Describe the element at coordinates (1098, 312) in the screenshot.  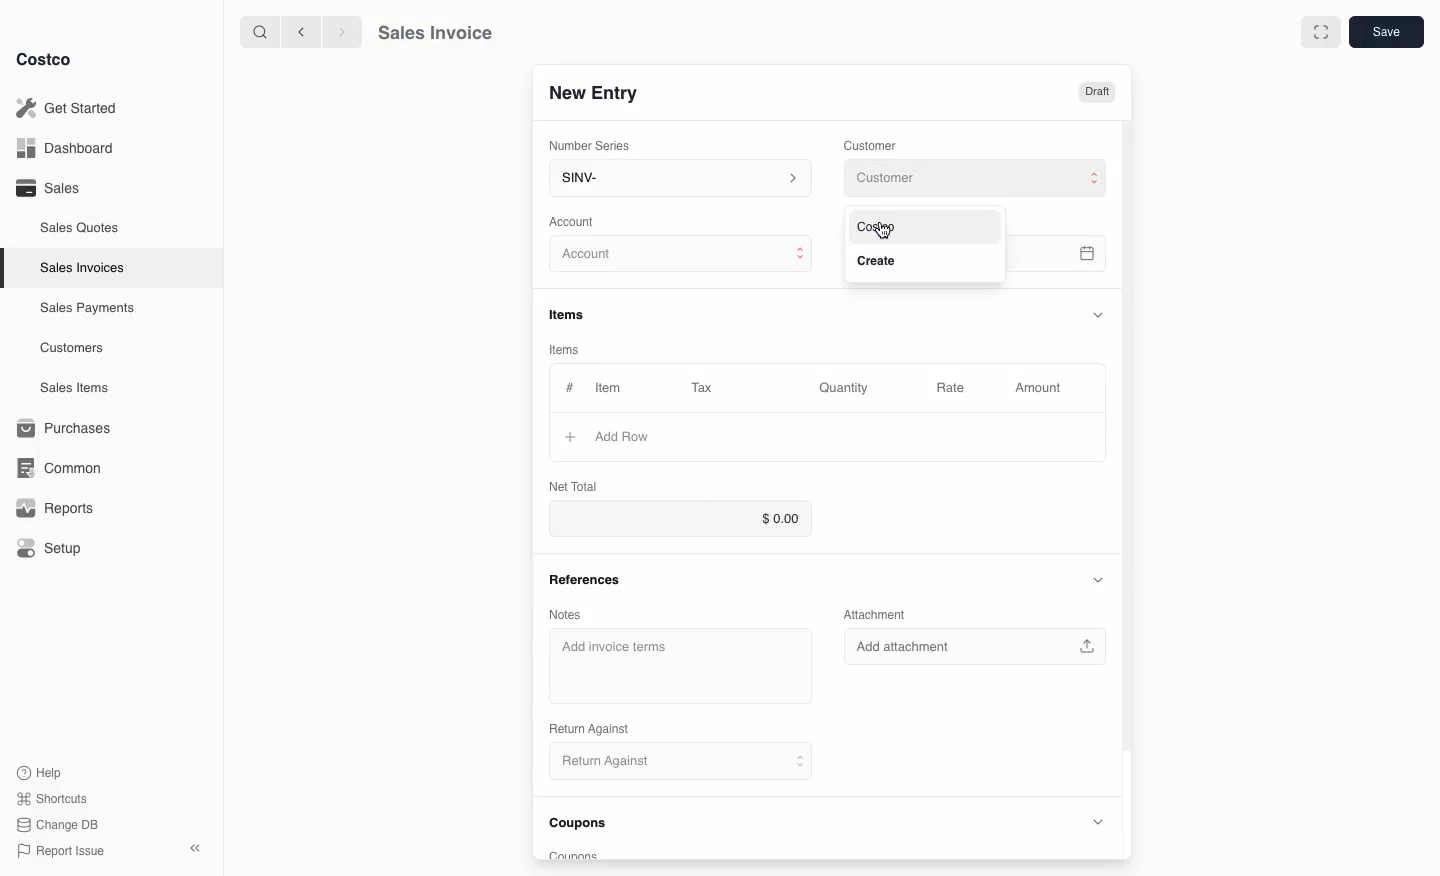
I see `Hide` at that location.